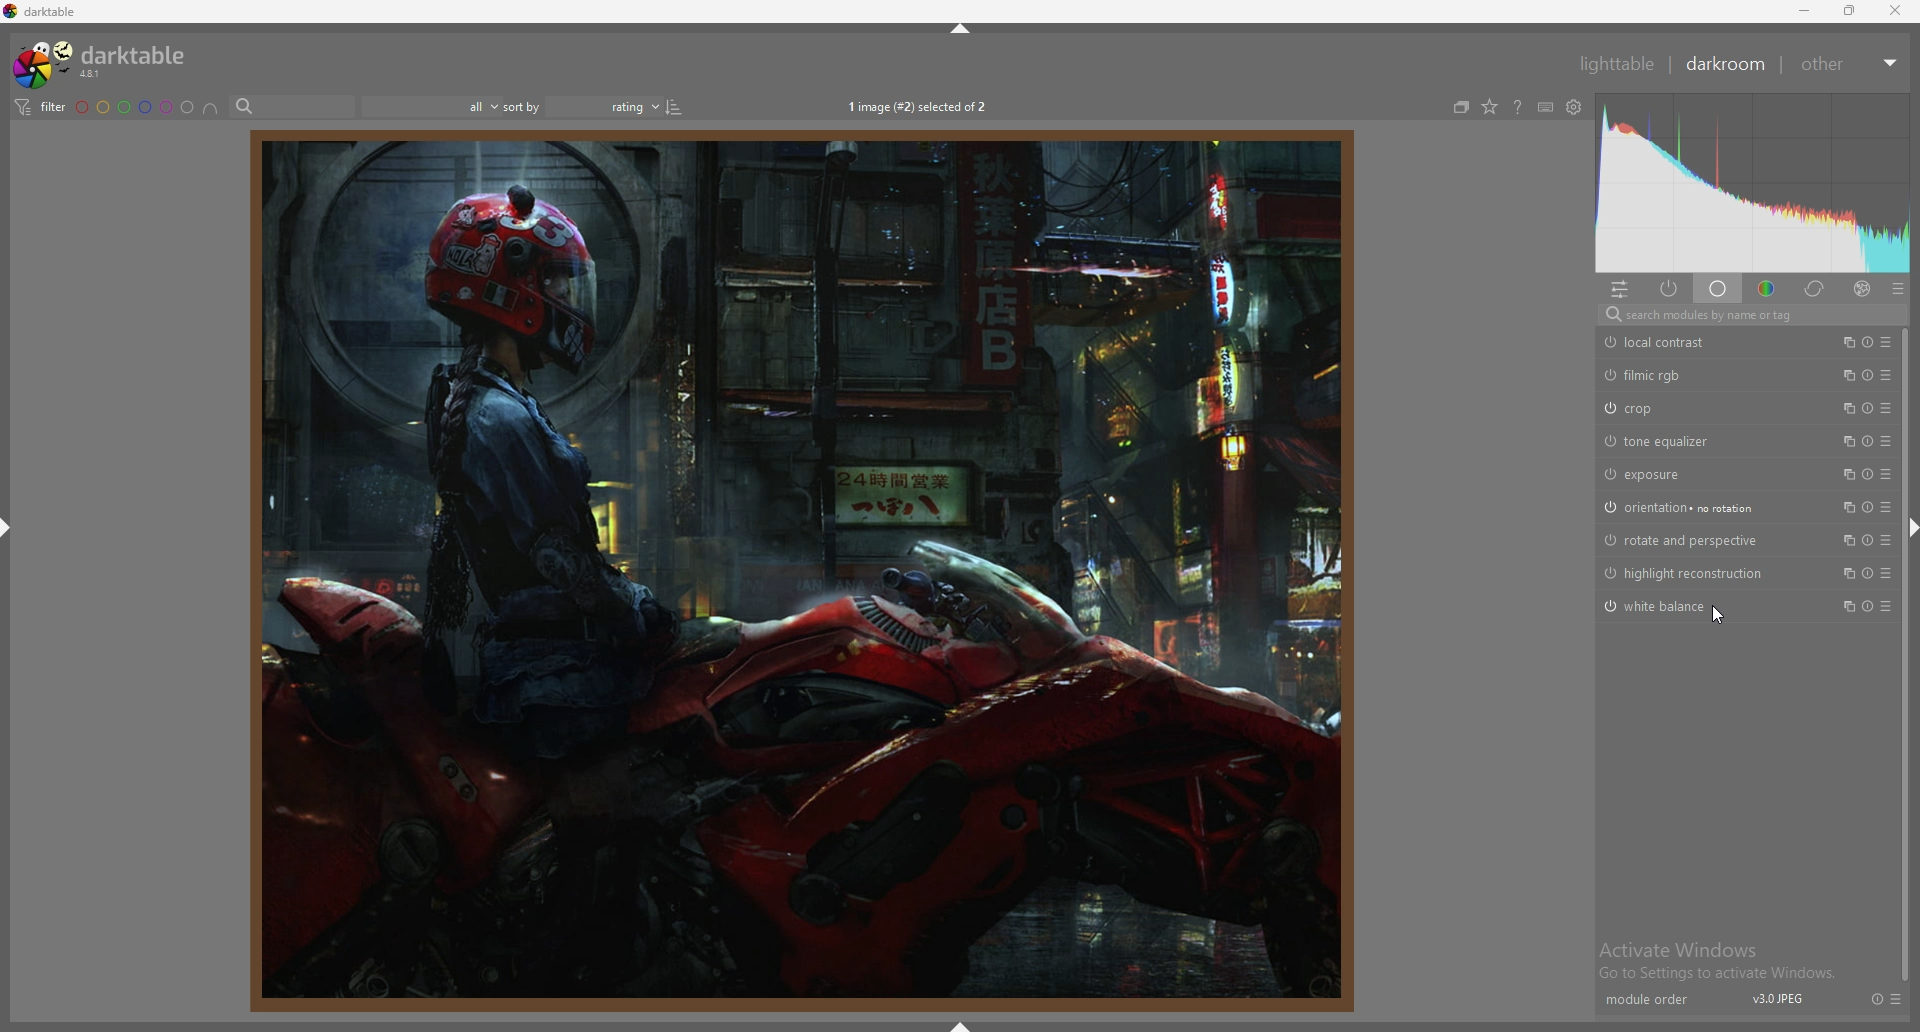 The height and width of the screenshot is (1032, 1920). I want to click on minimize, so click(1802, 11).